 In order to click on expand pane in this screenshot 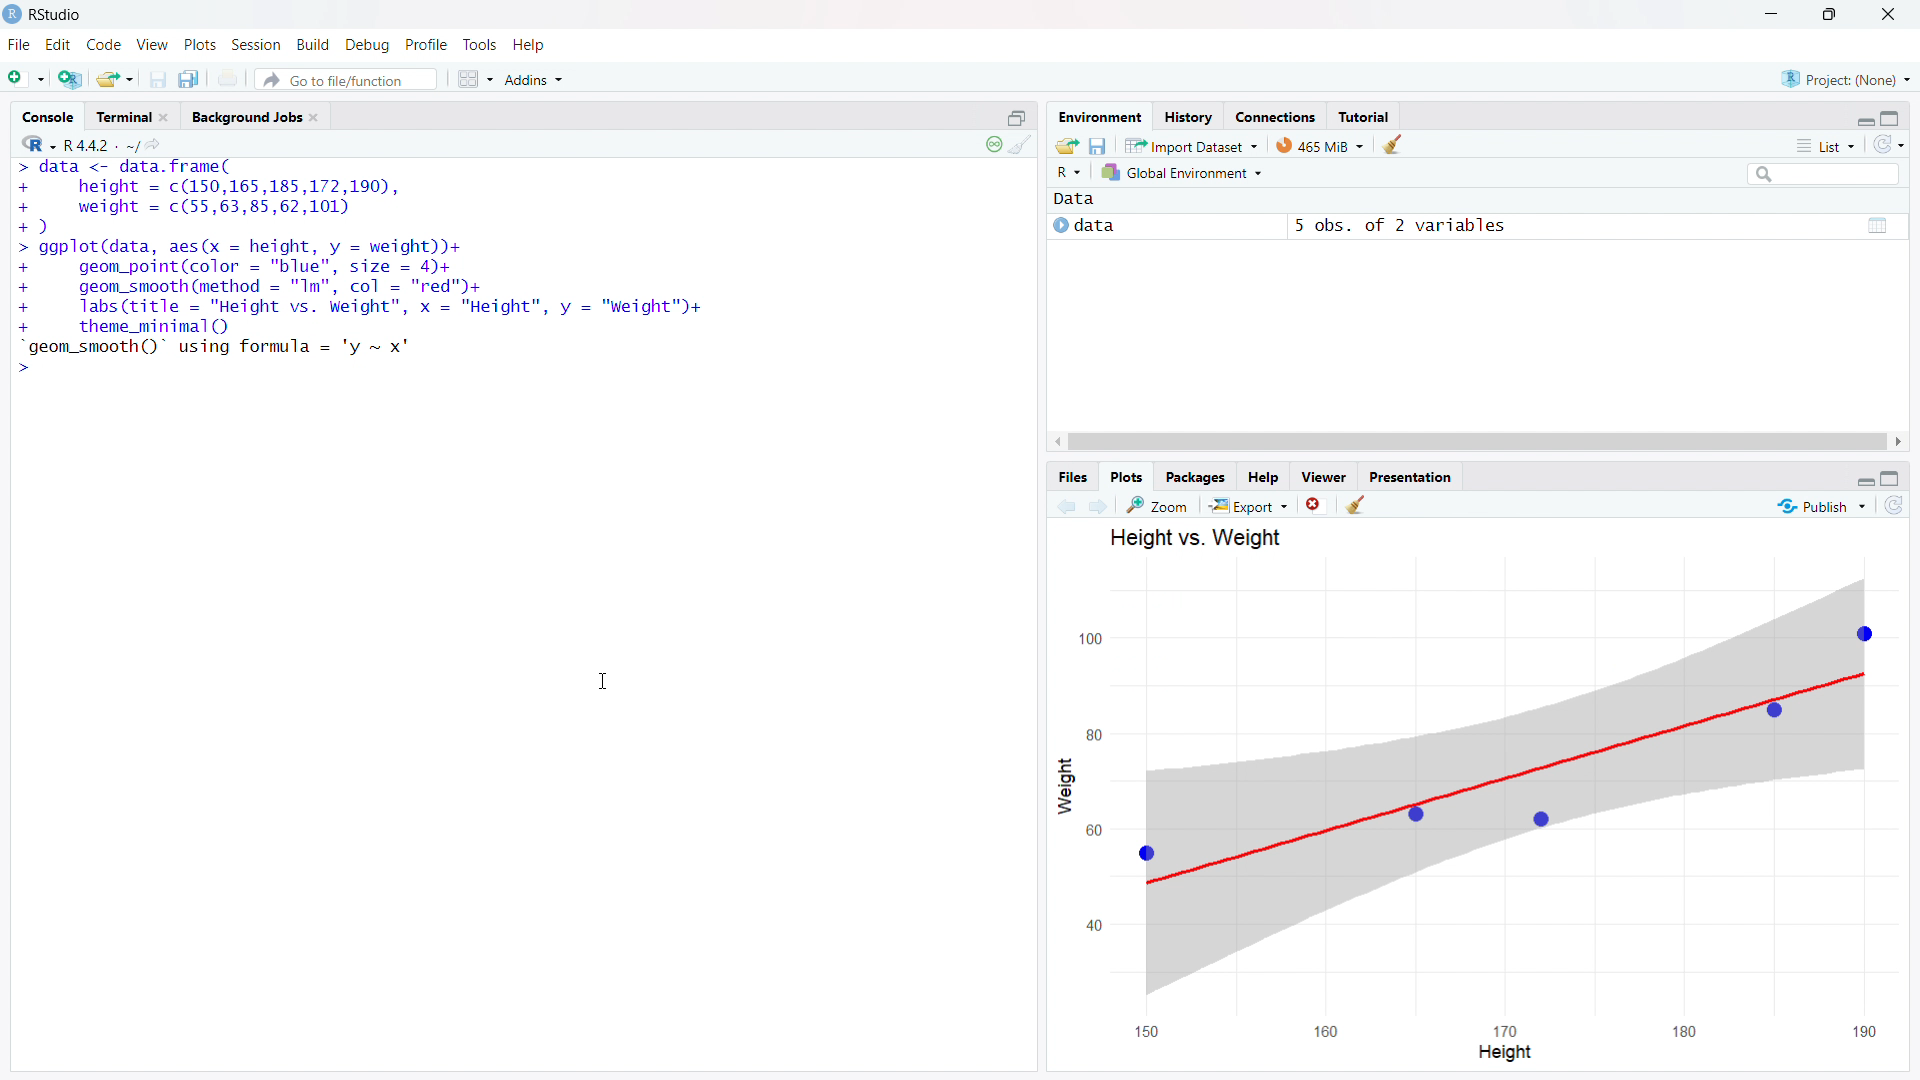, I will do `click(1893, 479)`.